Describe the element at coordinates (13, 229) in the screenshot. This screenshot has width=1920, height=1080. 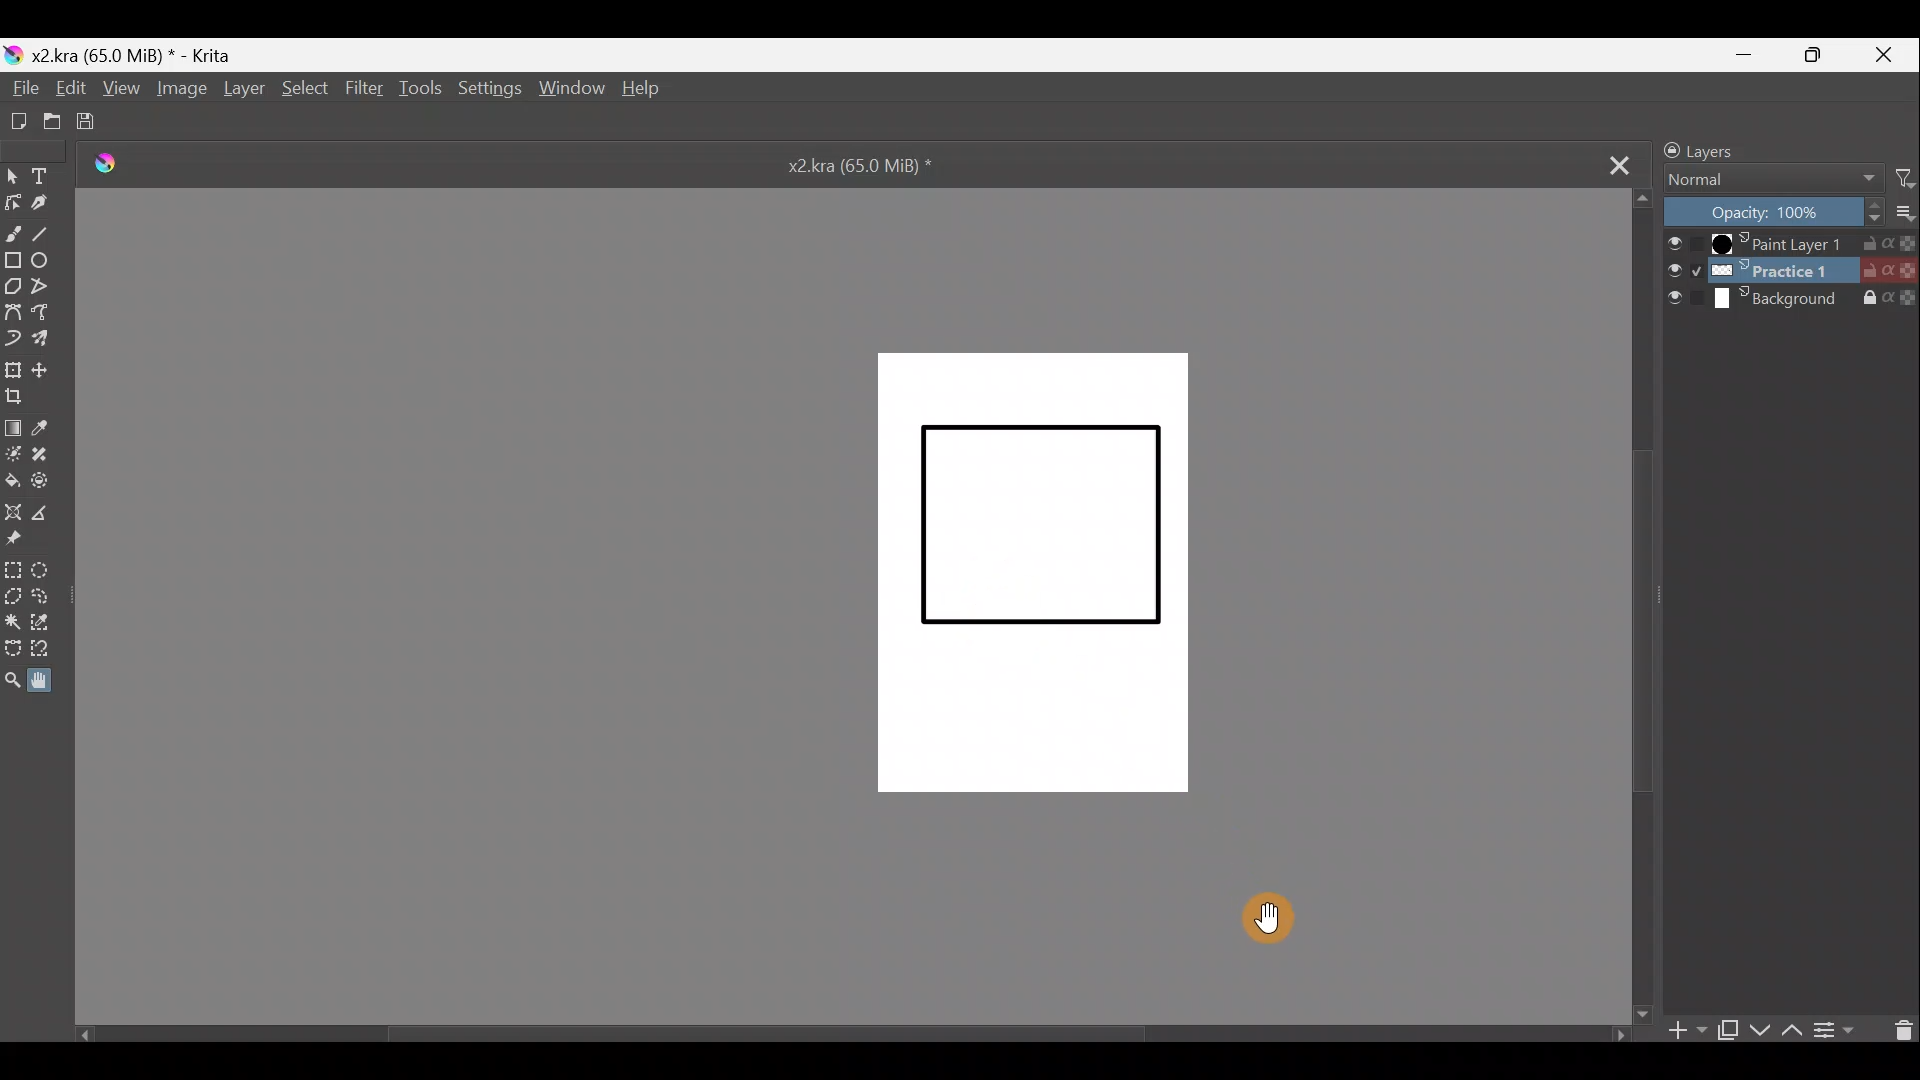
I see `Freehand brush tool` at that location.